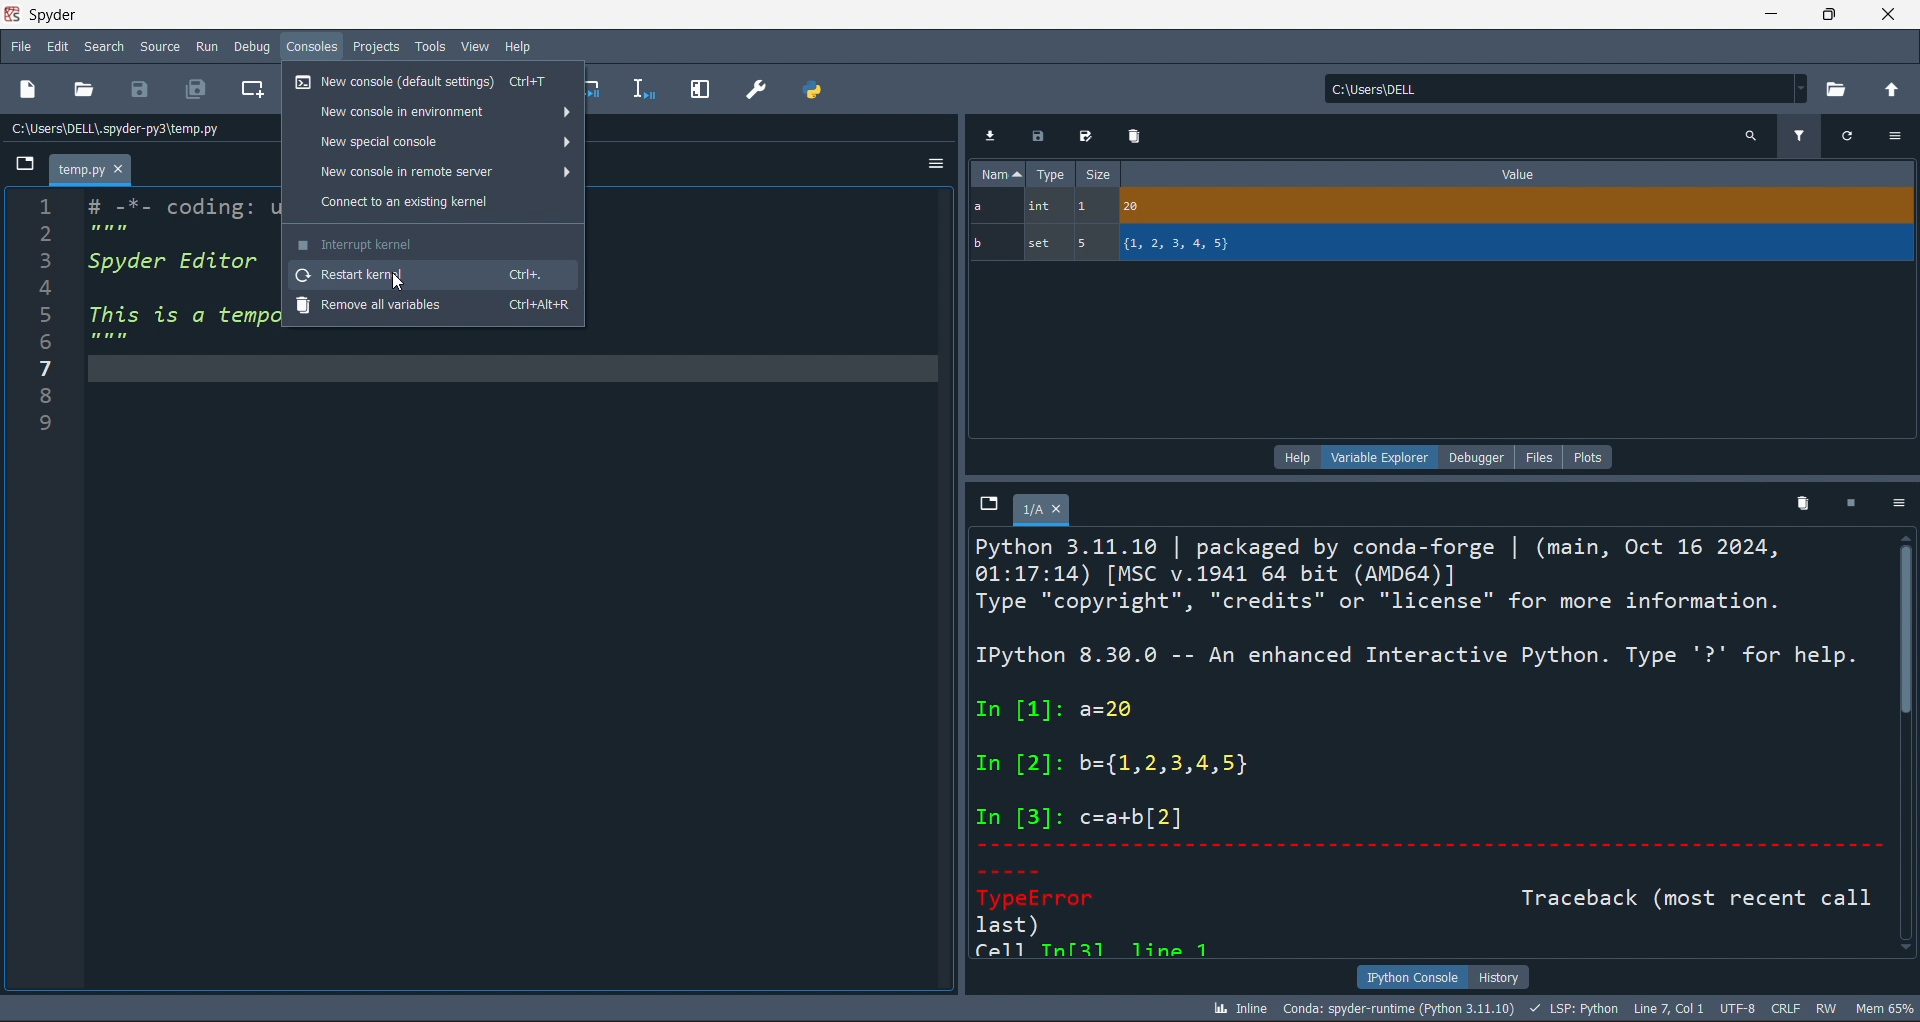  What do you see at coordinates (1900, 505) in the screenshot?
I see `more options` at bounding box center [1900, 505].